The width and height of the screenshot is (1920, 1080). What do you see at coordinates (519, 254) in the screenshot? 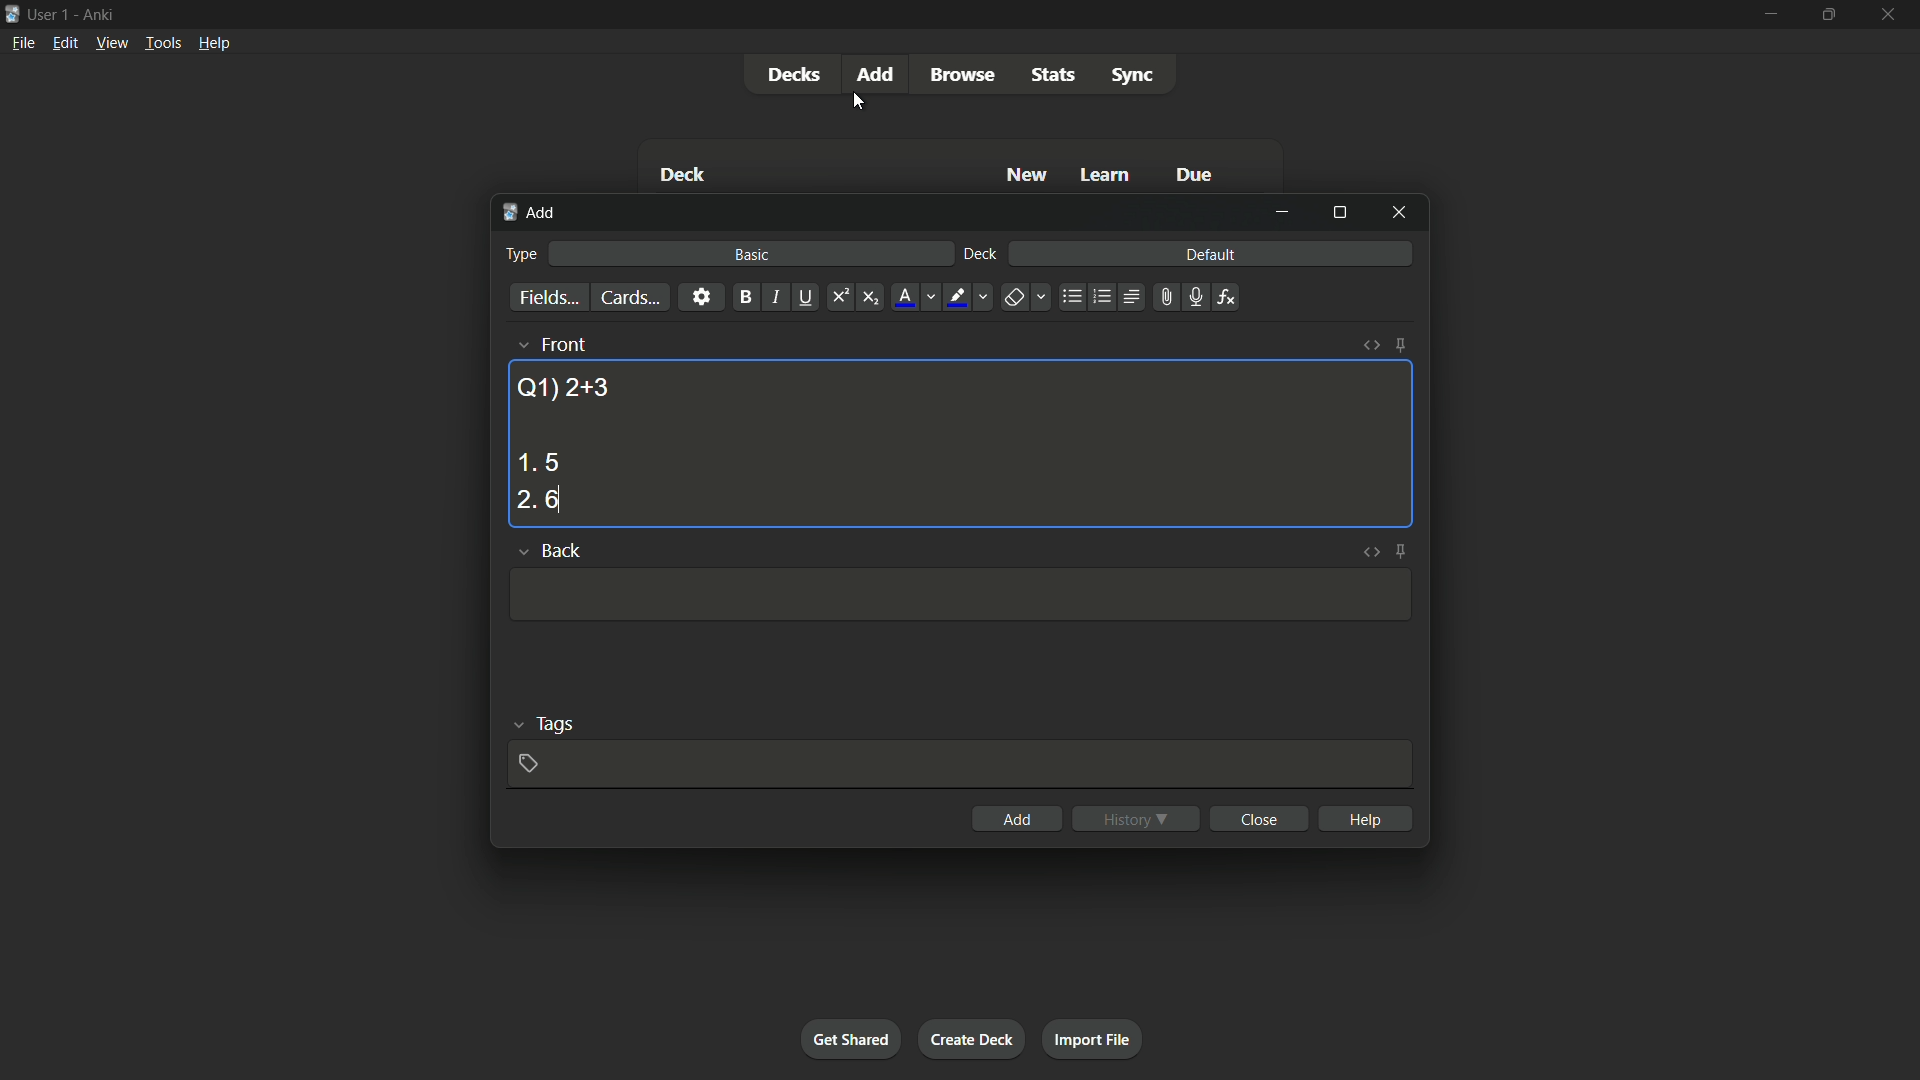
I see `type` at bounding box center [519, 254].